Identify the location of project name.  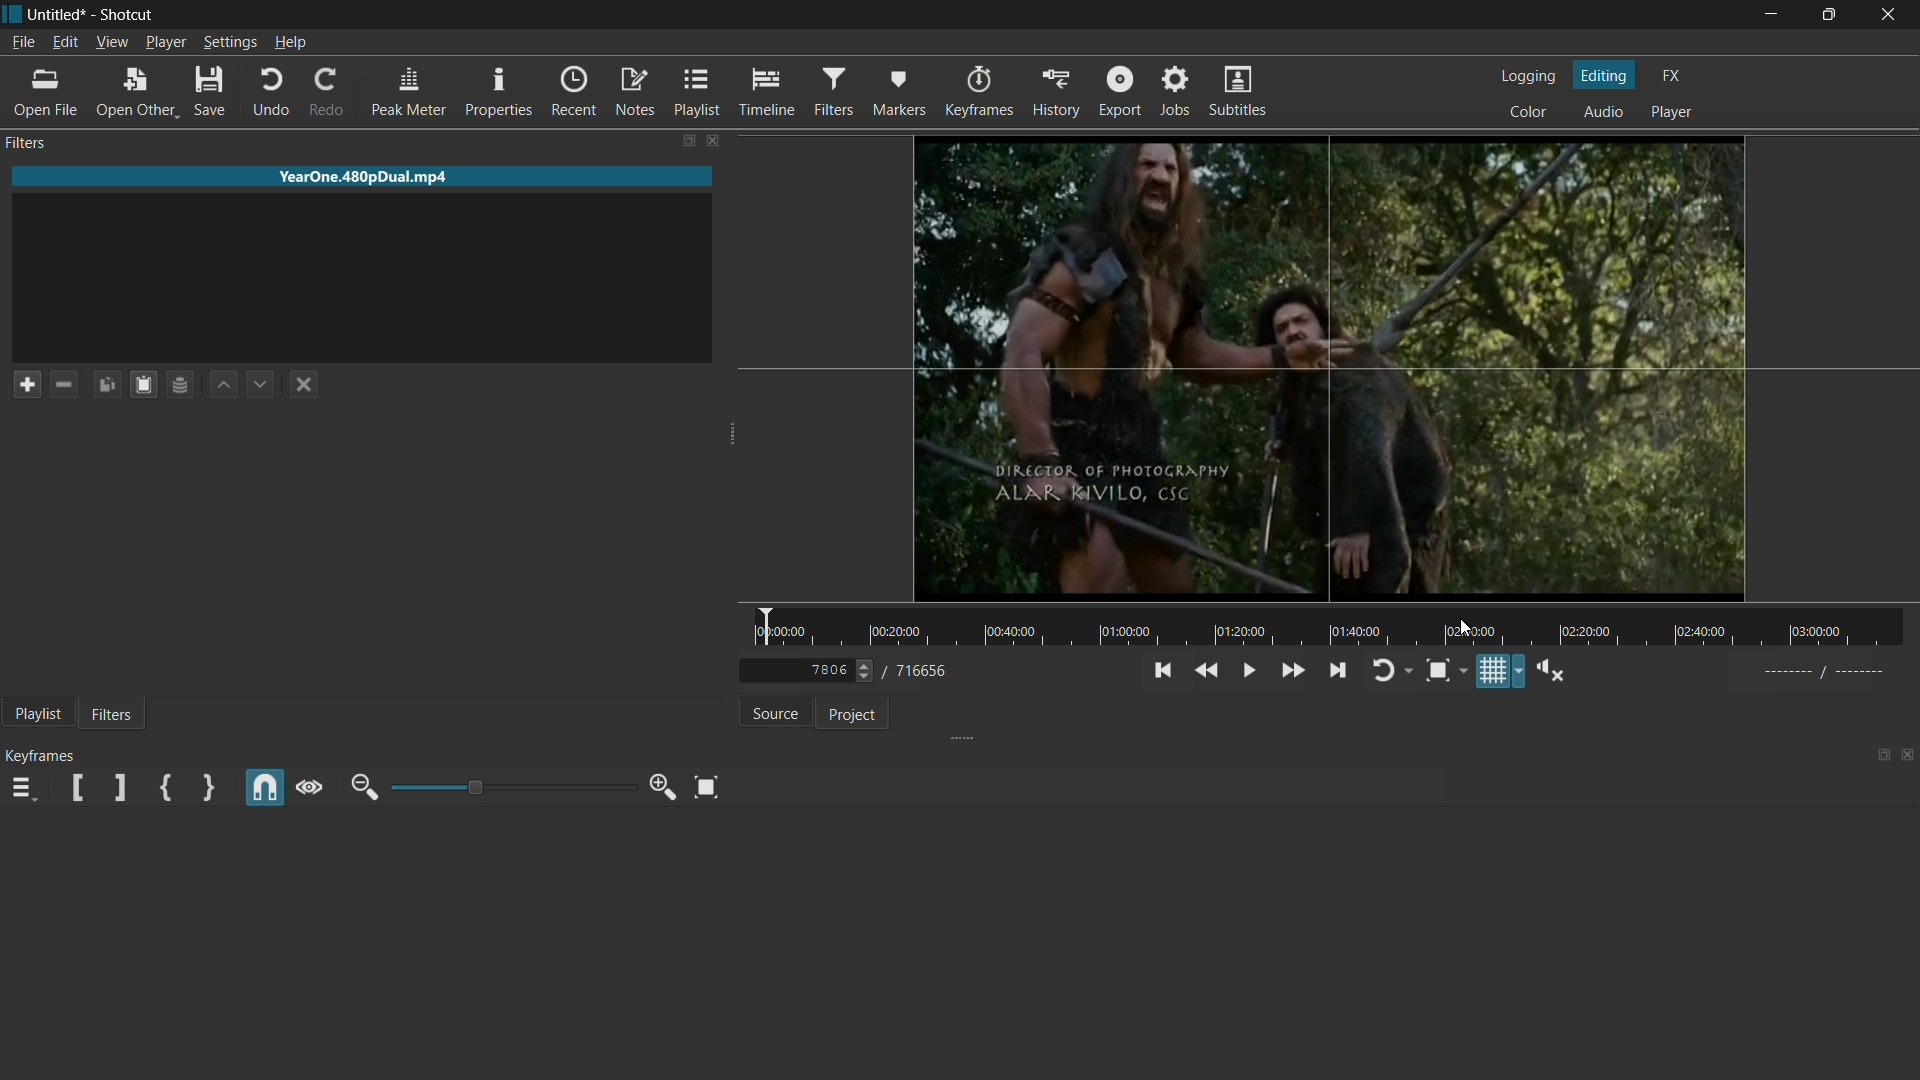
(58, 14).